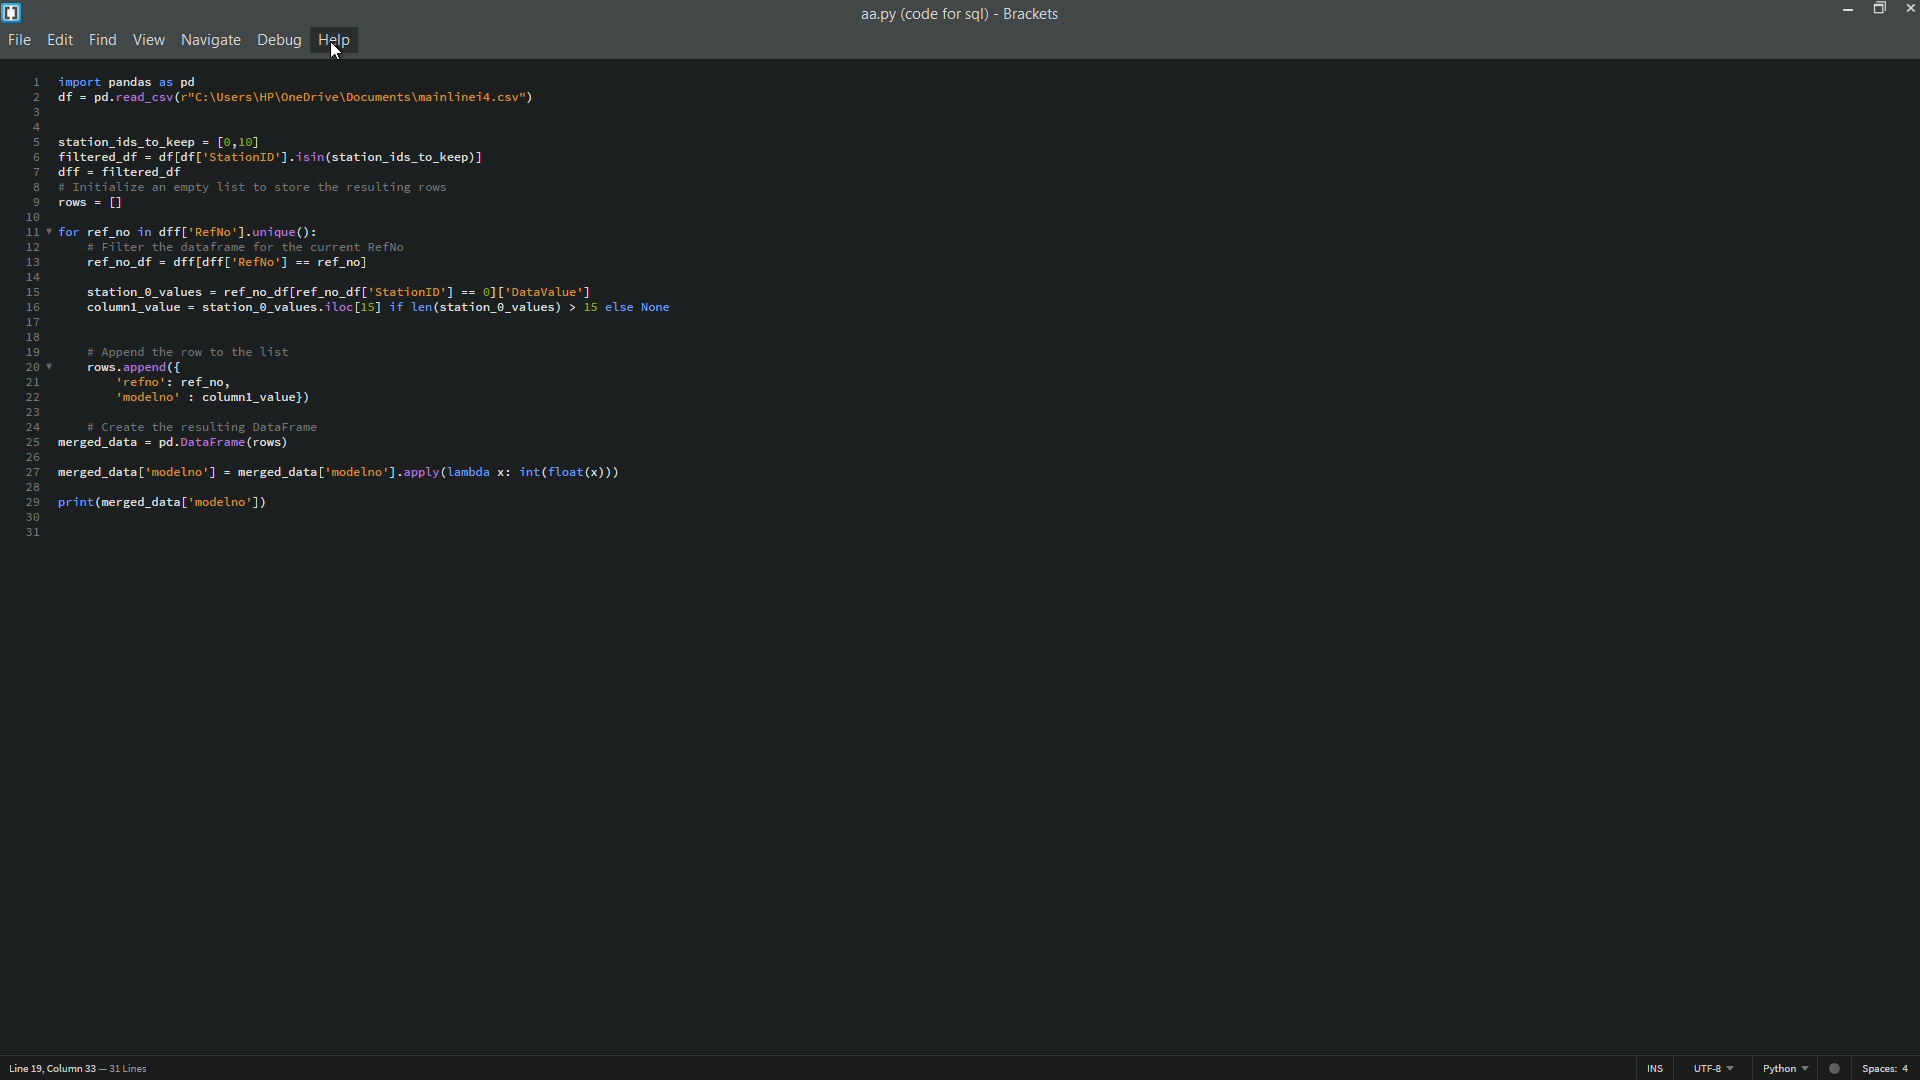 This screenshot has height=1080, width=1920. I want to click on line encoding, so click(1714, 1069).